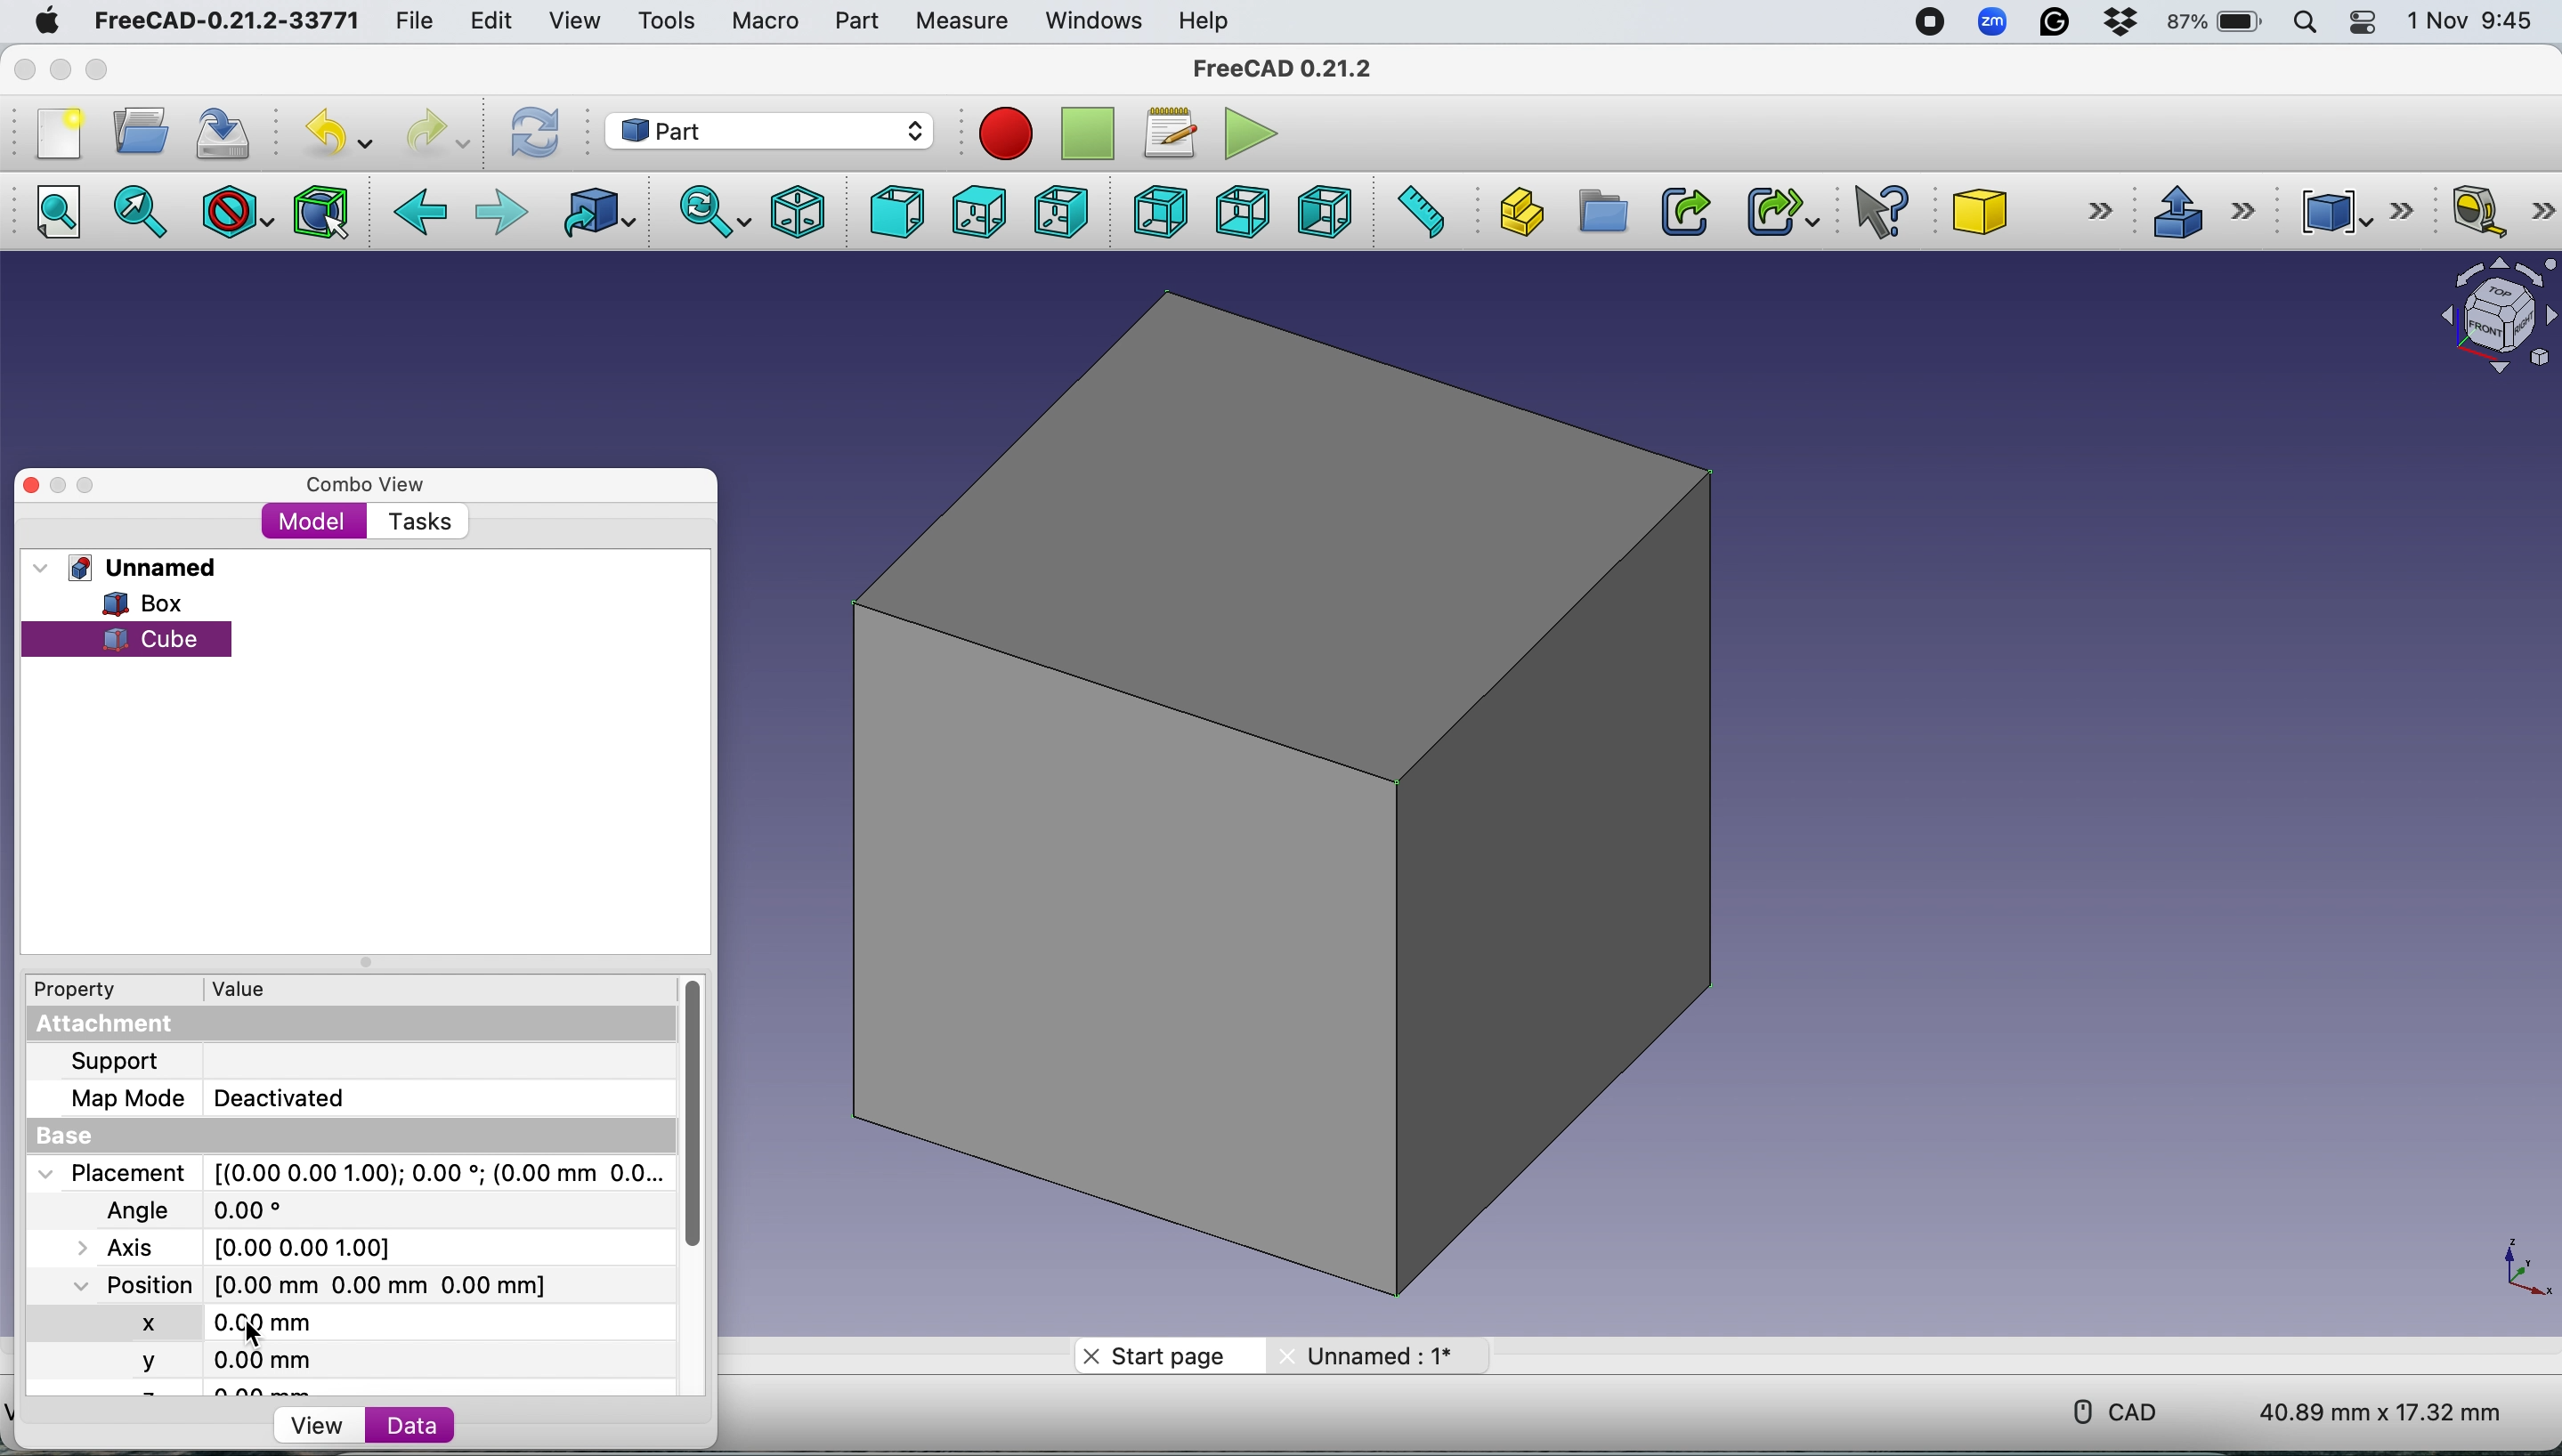 The width and height of the screenshot is (2562, 1456). I want to click on Fit selection, so click(143, 214).